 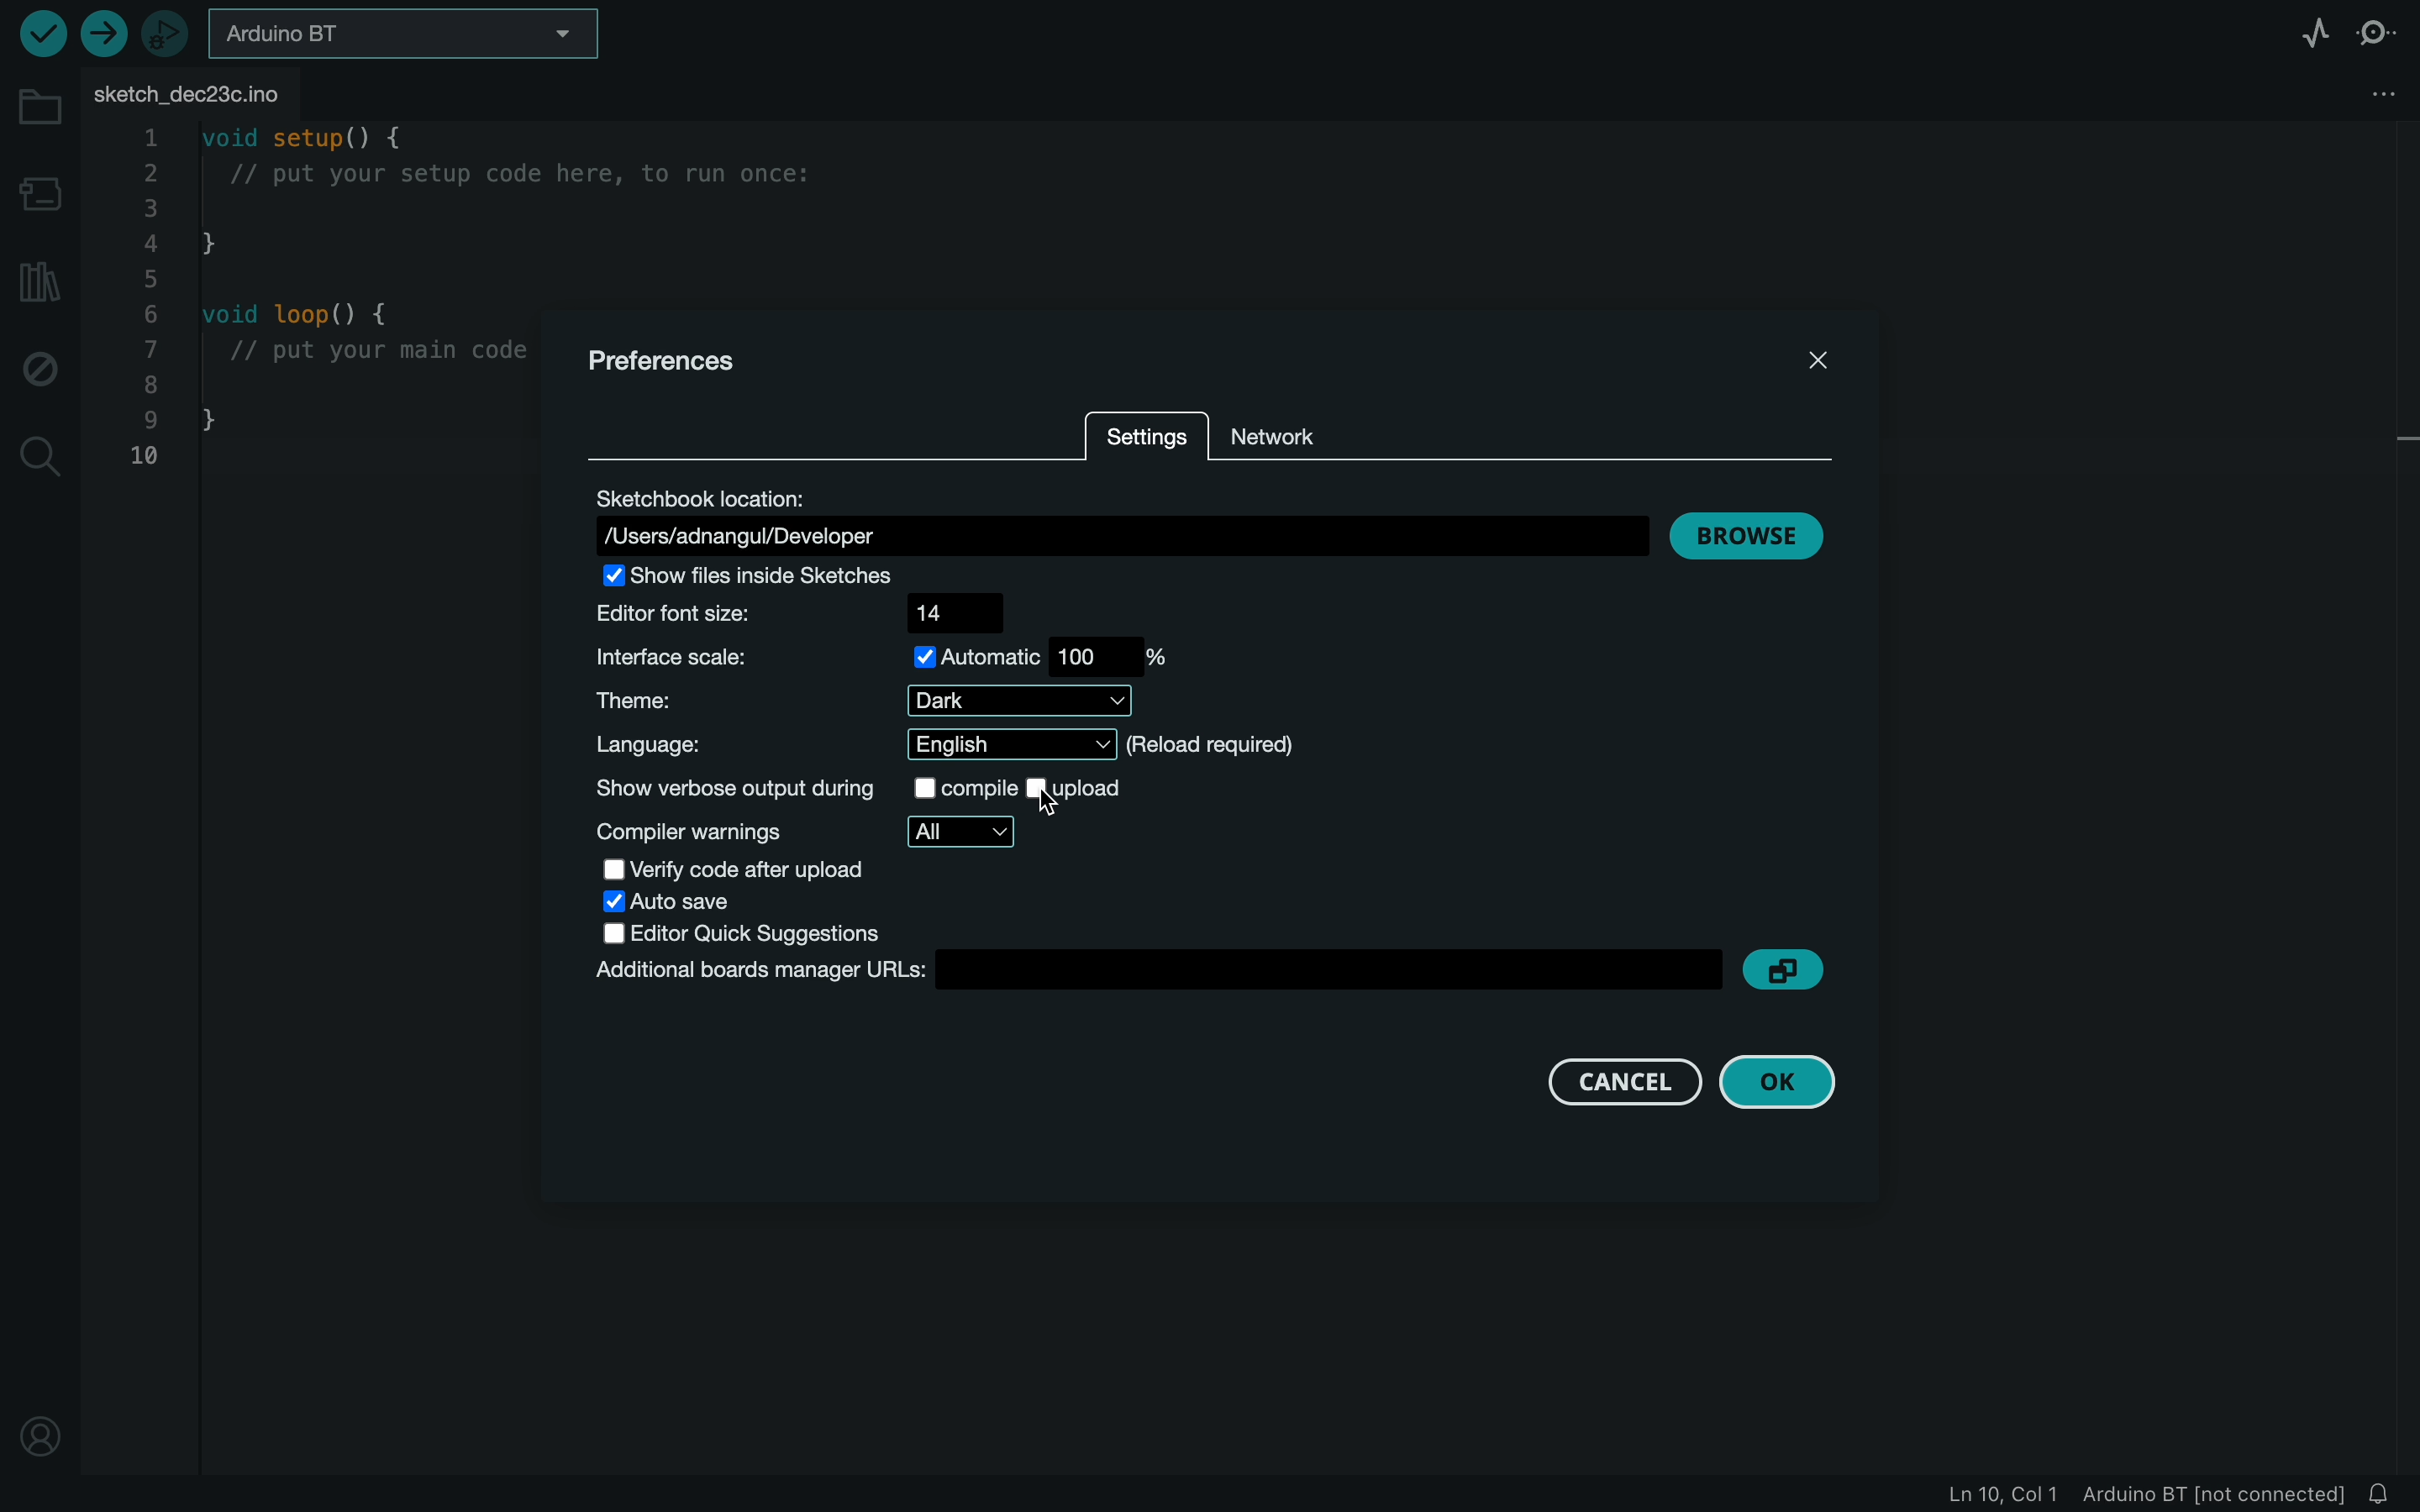 What do you see at coordinates (755, 931) in the screenshot?
I see `editor quick` at bounding box center [755, 931].